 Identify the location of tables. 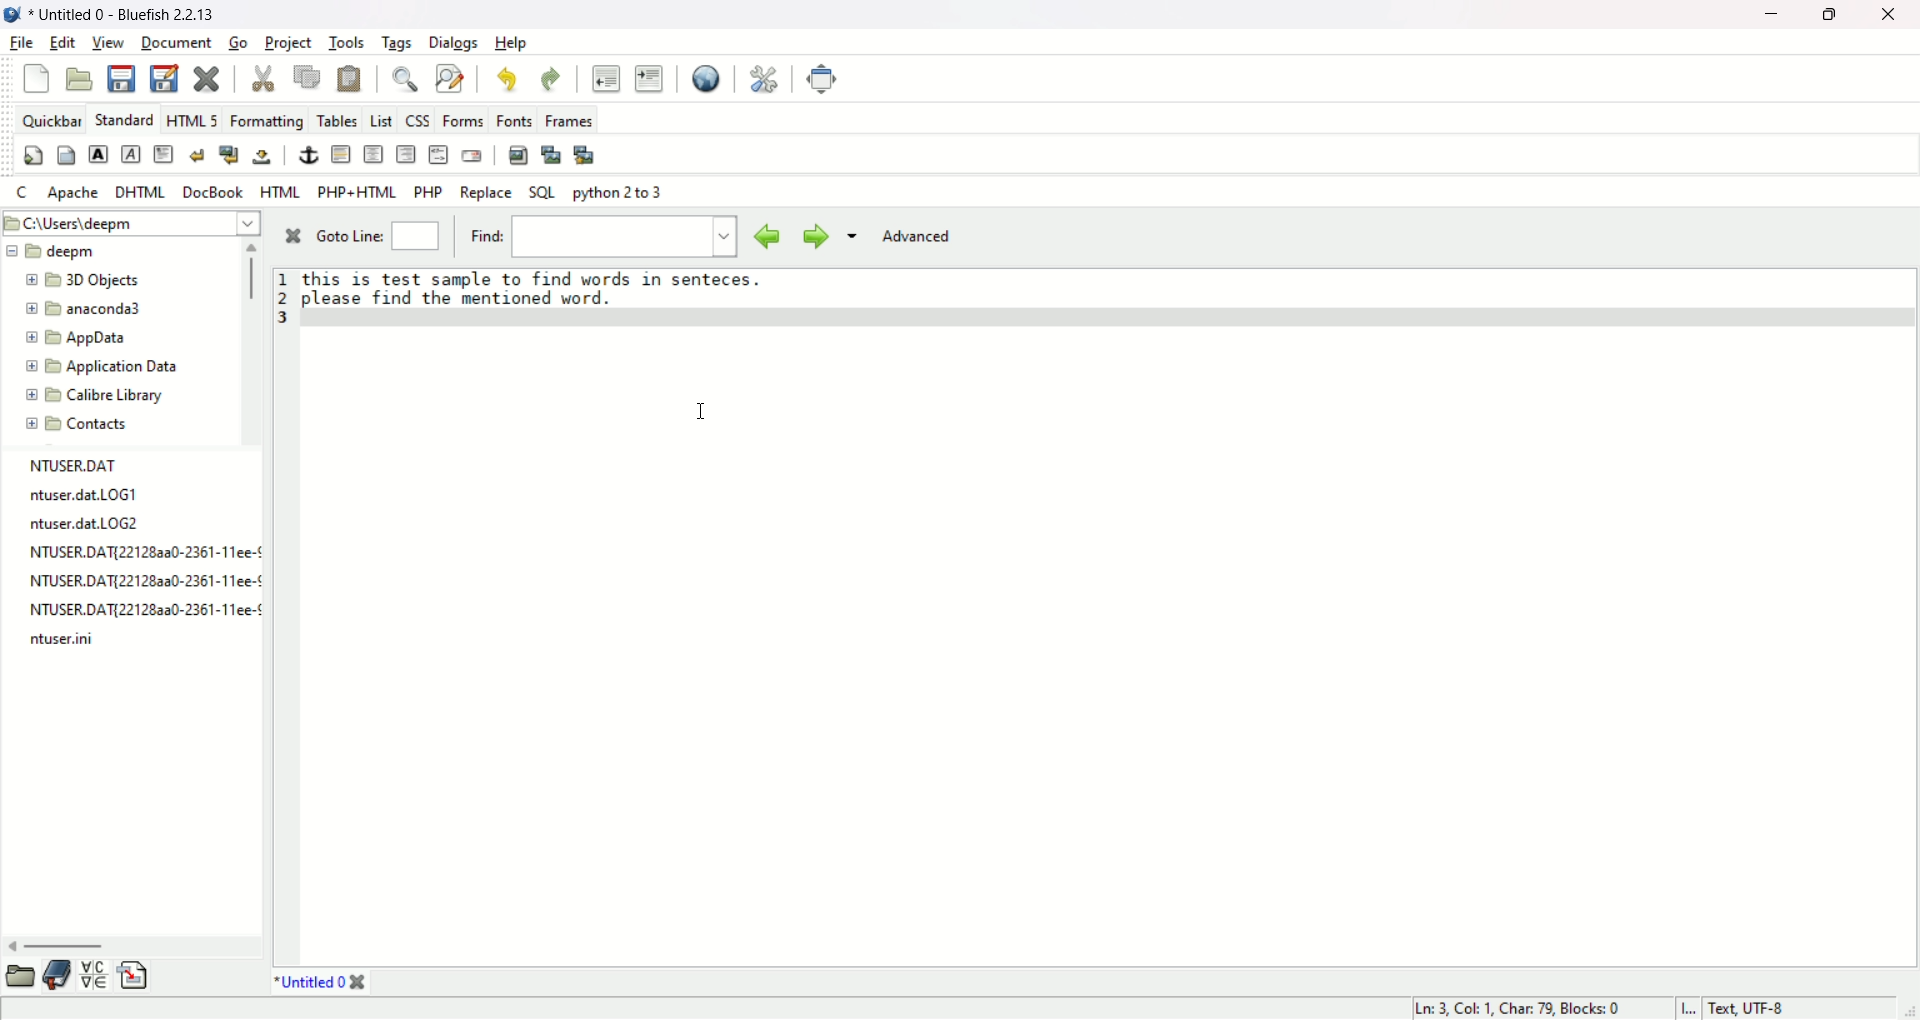
(337, 118).